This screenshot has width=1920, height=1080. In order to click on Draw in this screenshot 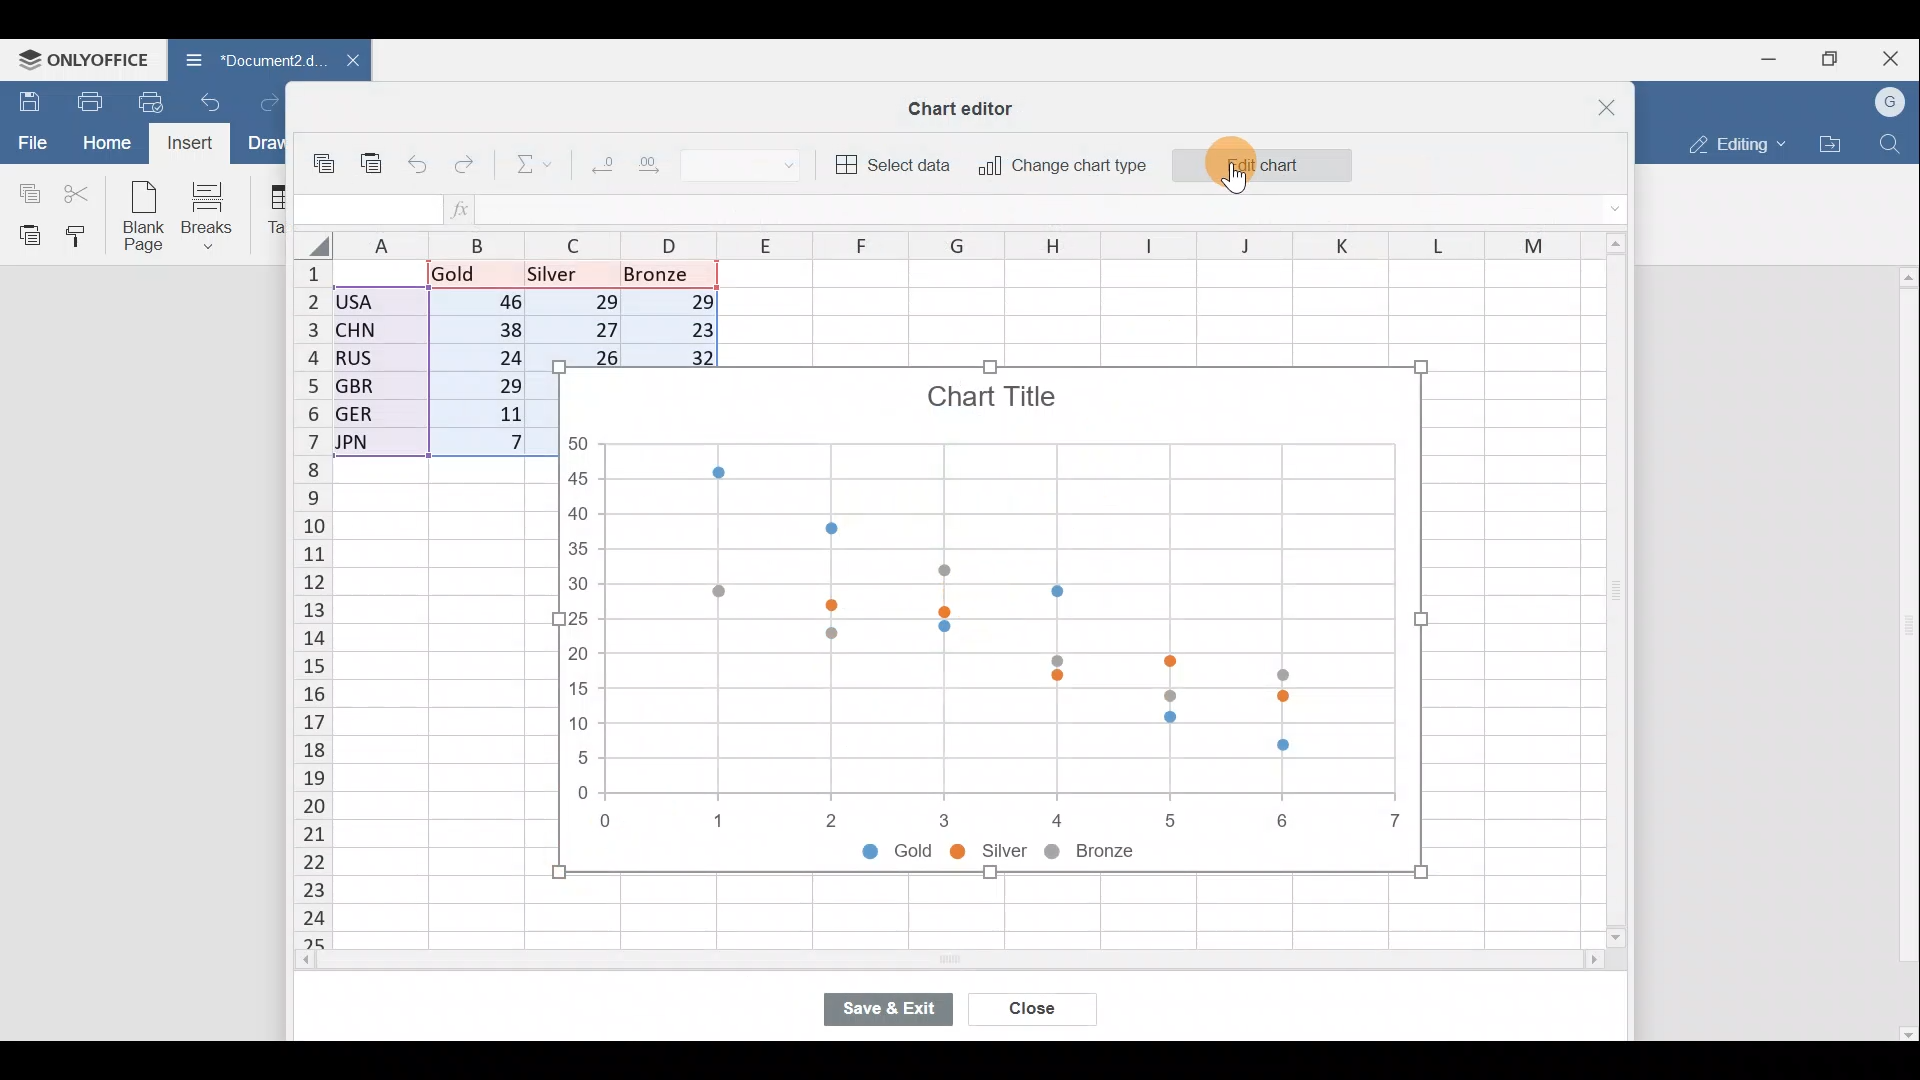, I will do `click(262, 143)`.